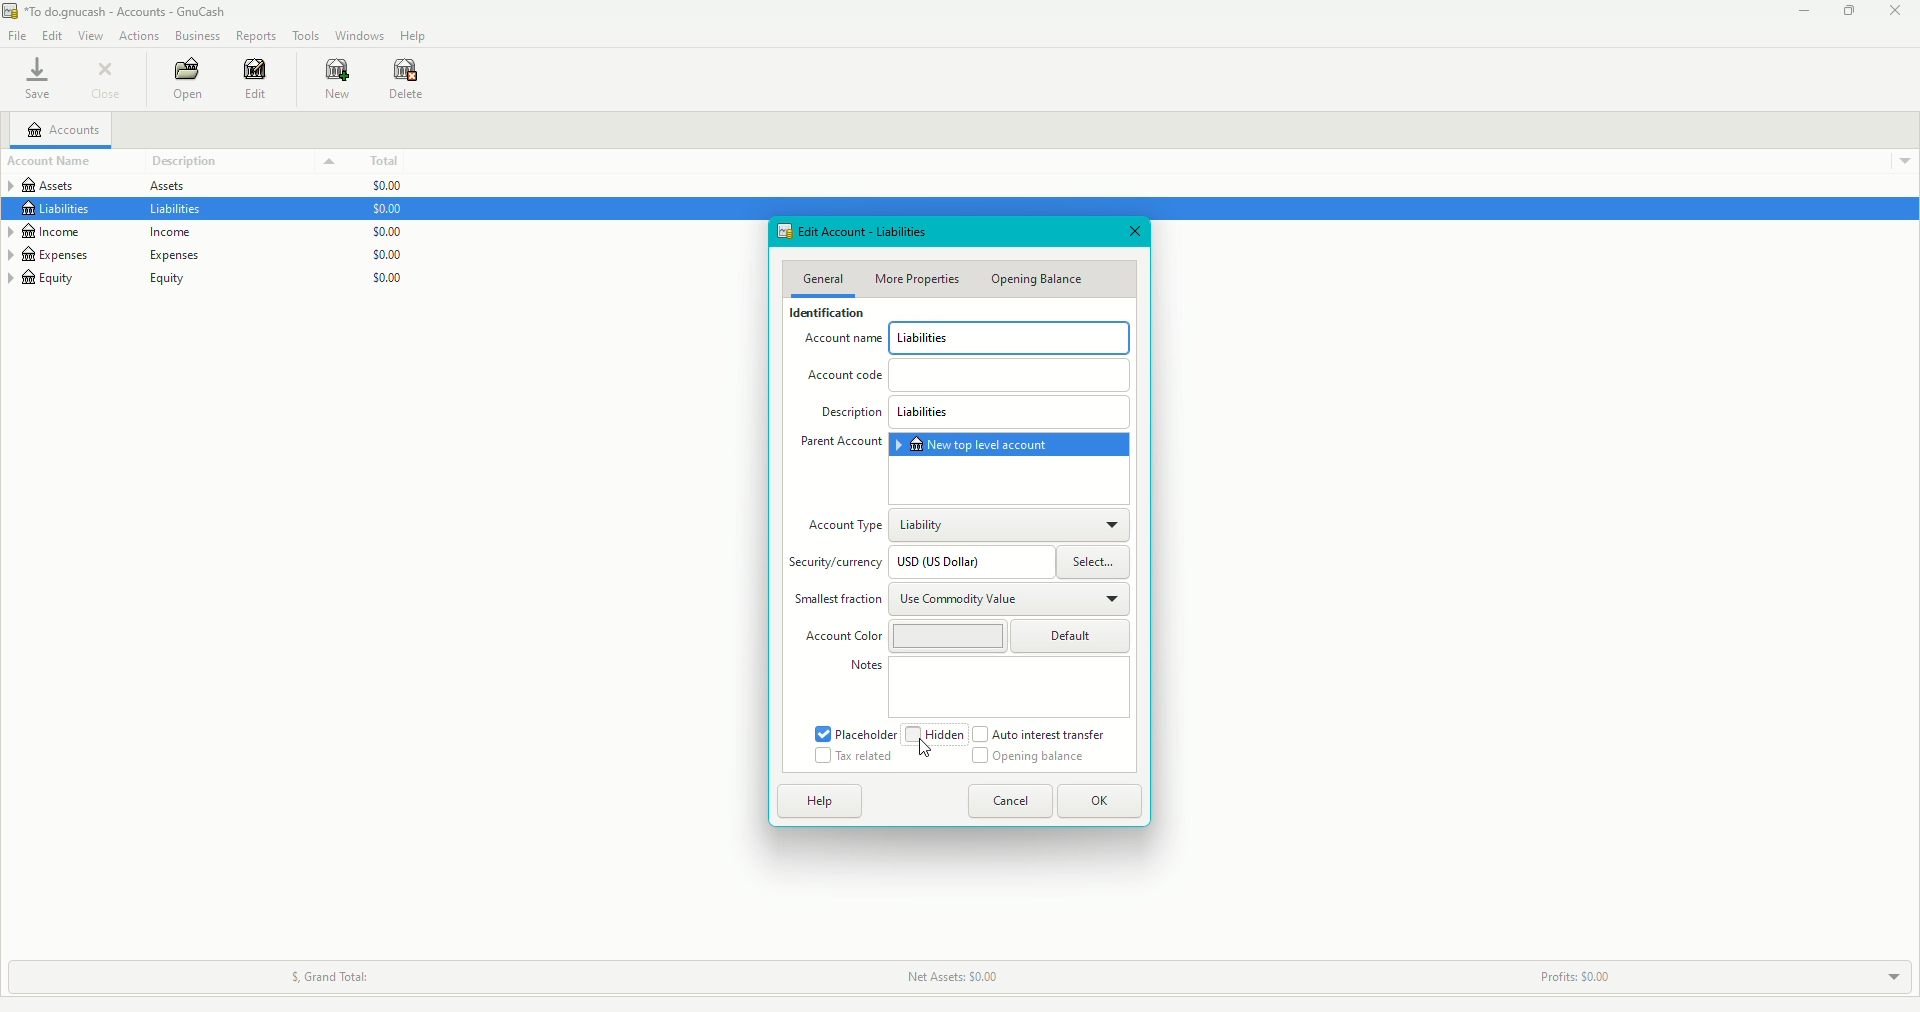 This screenshot has width=1920, height=1012. What do you see at coordinates (966, 377) in the screenshot?
I see `Account Code` at bounding box center [966, 377].